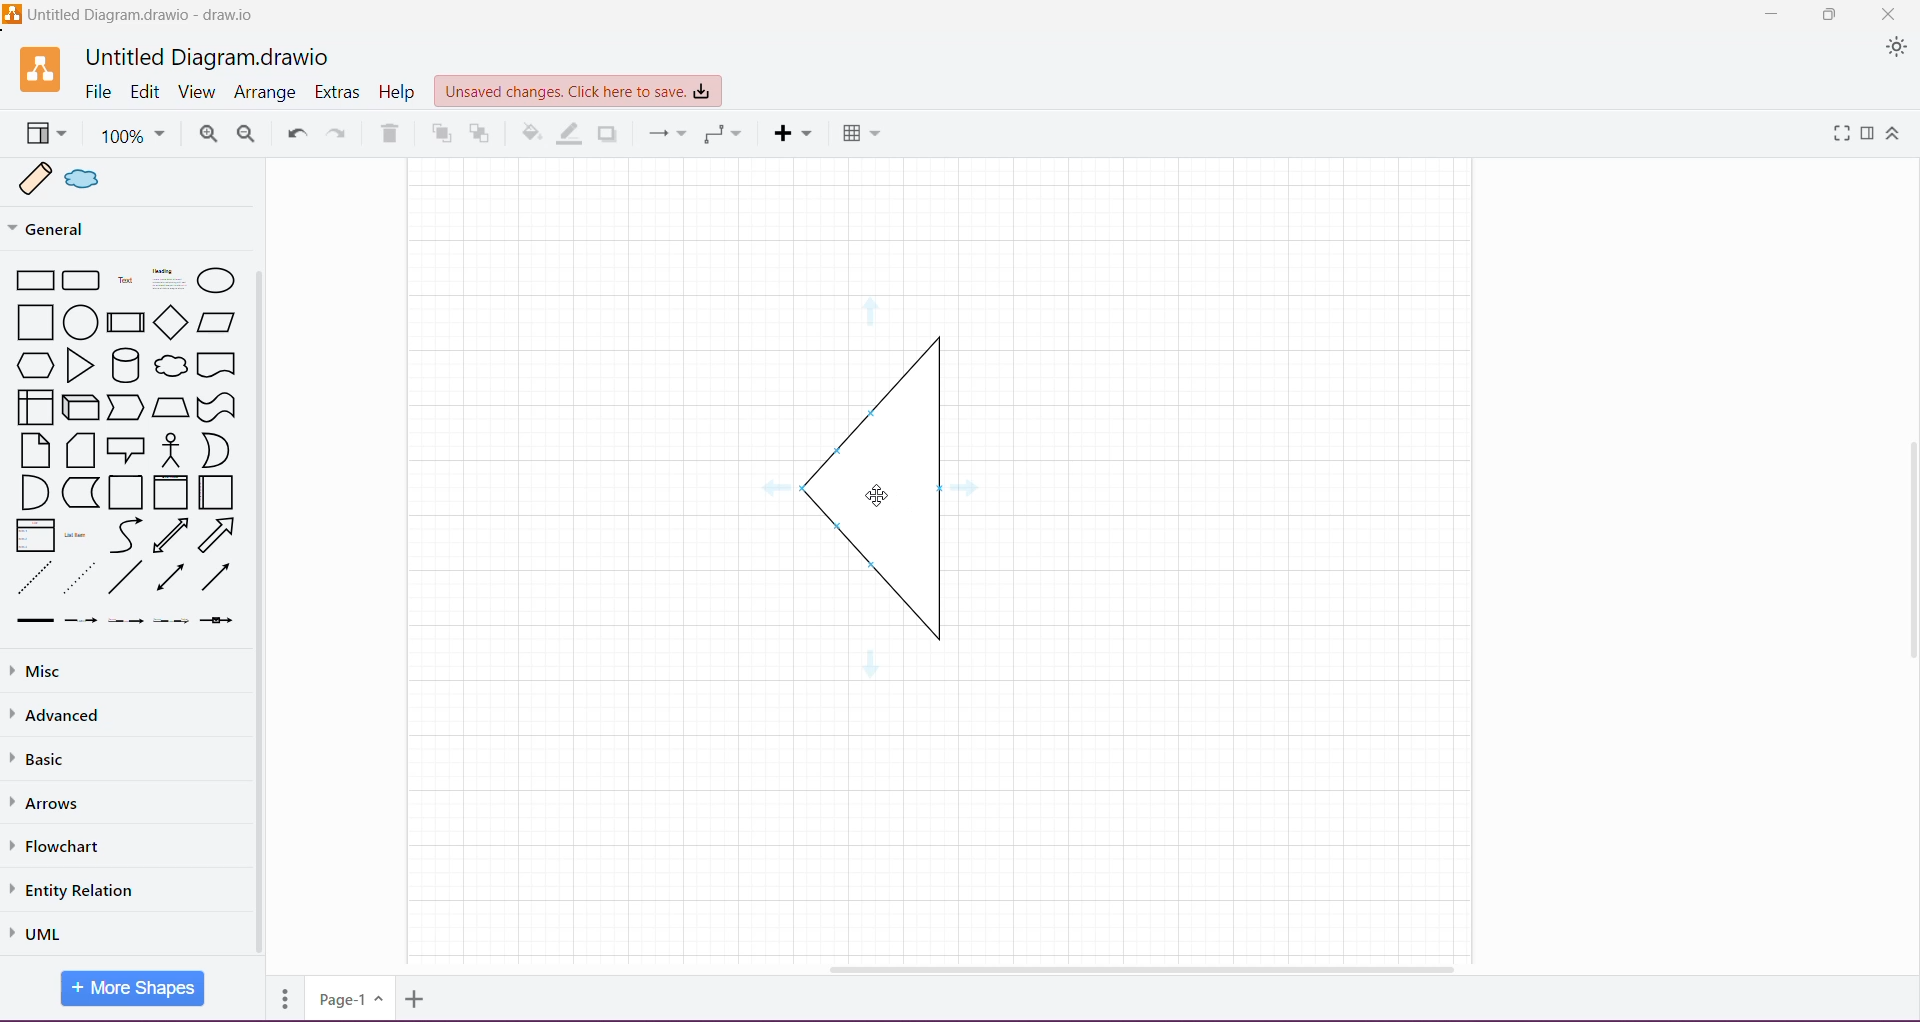 This screenshot has height=1022, width=1920. Describe the element at coordinates (337, 93) in the screenshot. I see `Extras` at that location.